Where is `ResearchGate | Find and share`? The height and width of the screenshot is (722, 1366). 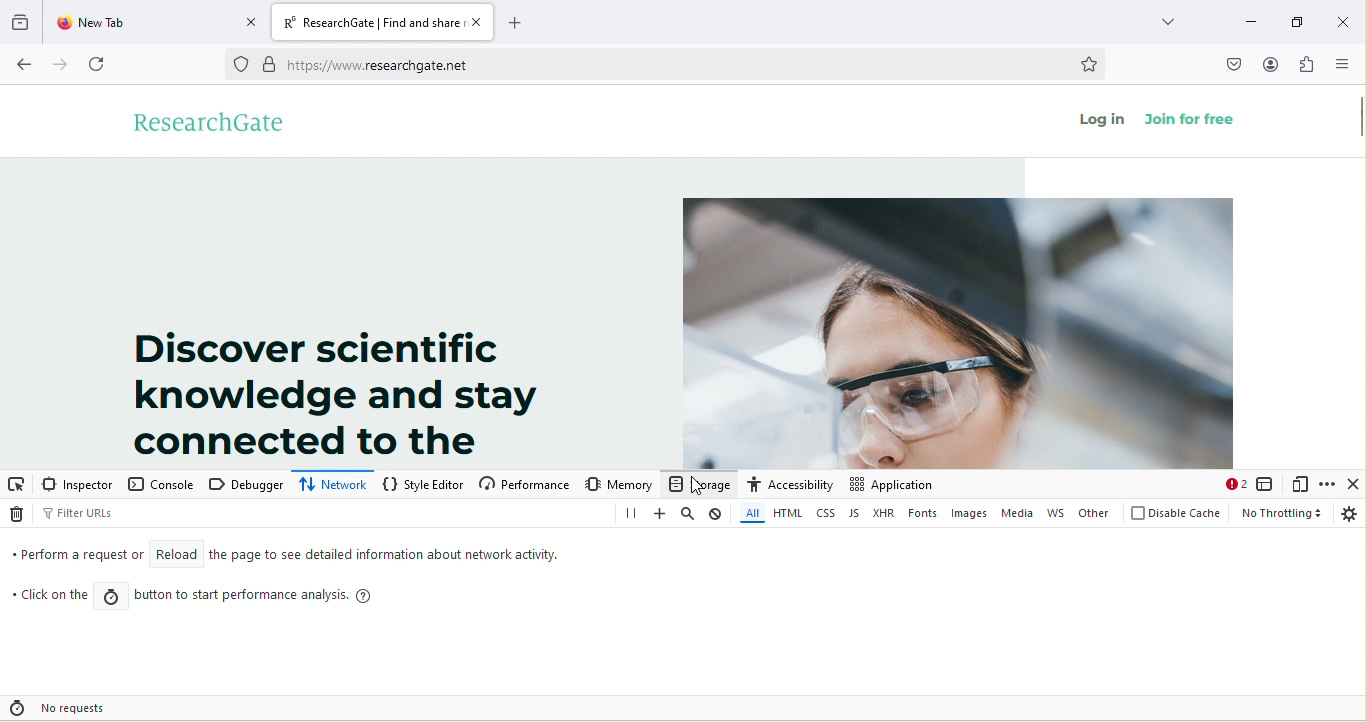 ResearchGate | Find and share is located at coordinates (370, 22).